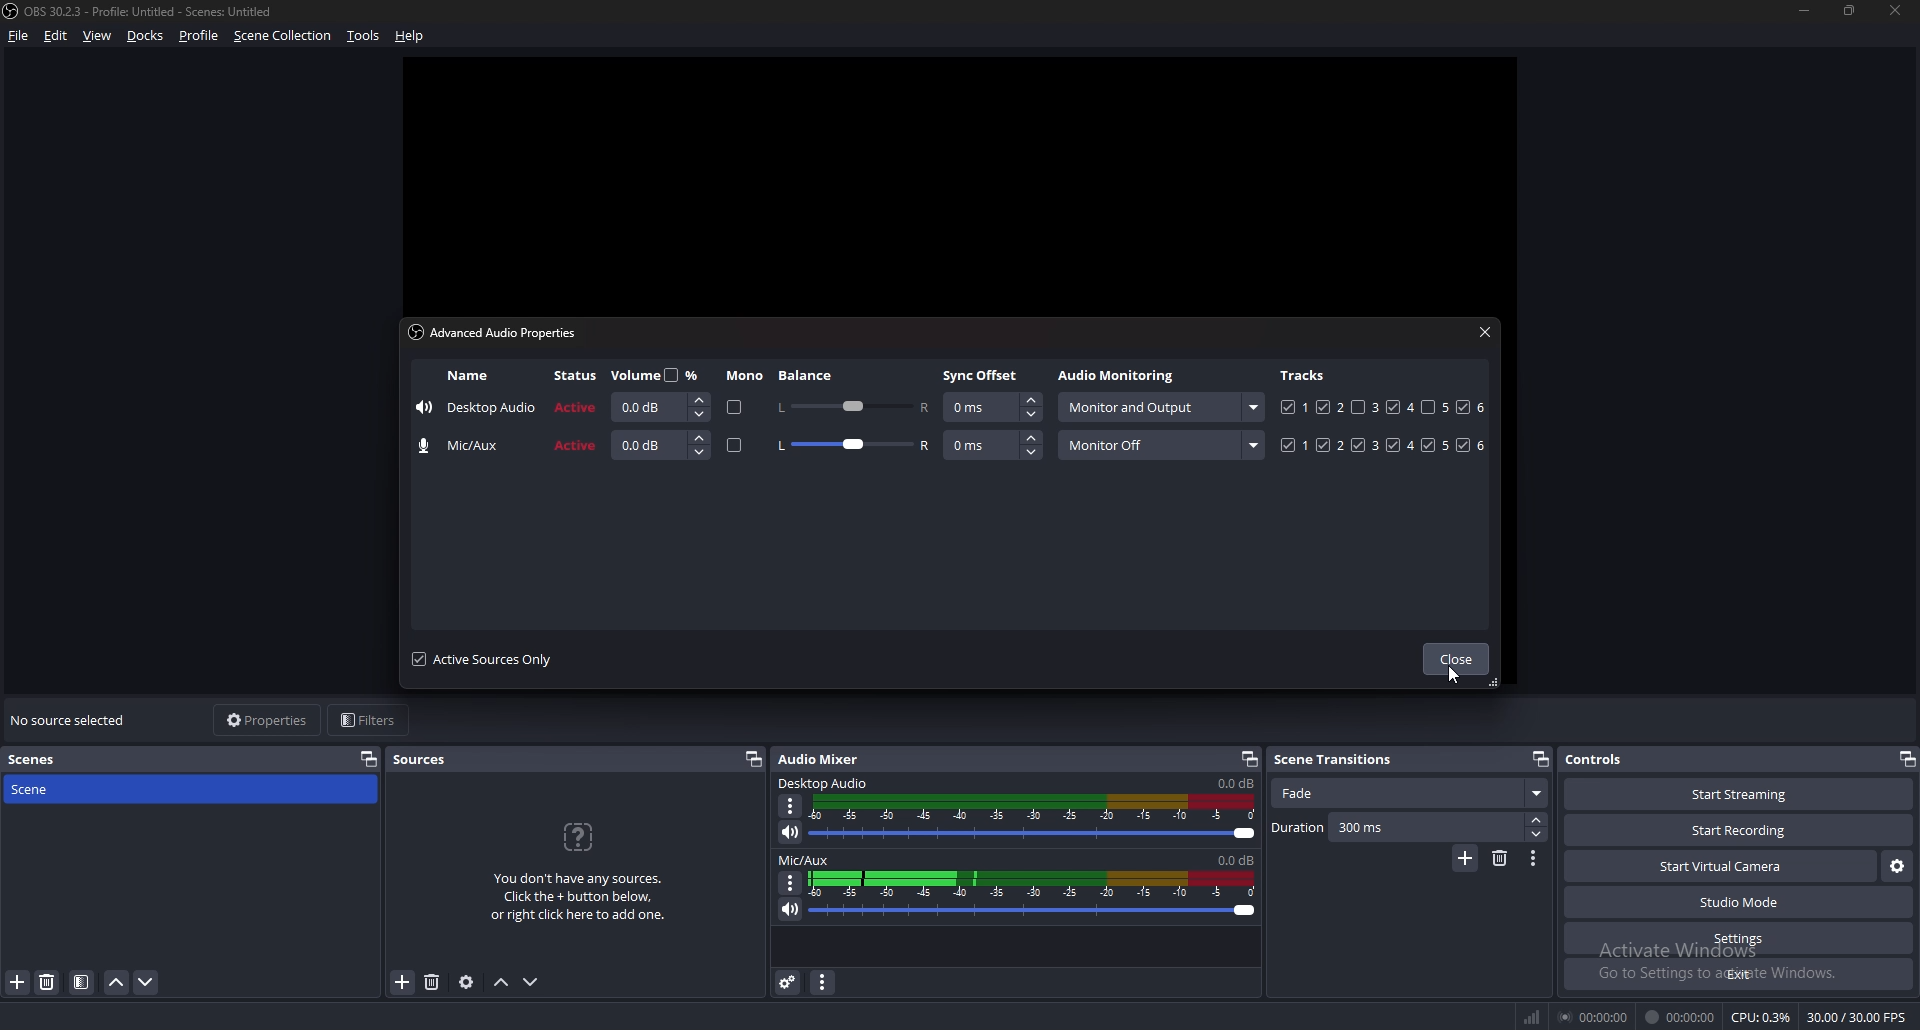 The image size is (1920, 1030). I want to click on ObS 30.2.3 - Profile: Untitled - Scenes: Untitled, so click(158, 8).